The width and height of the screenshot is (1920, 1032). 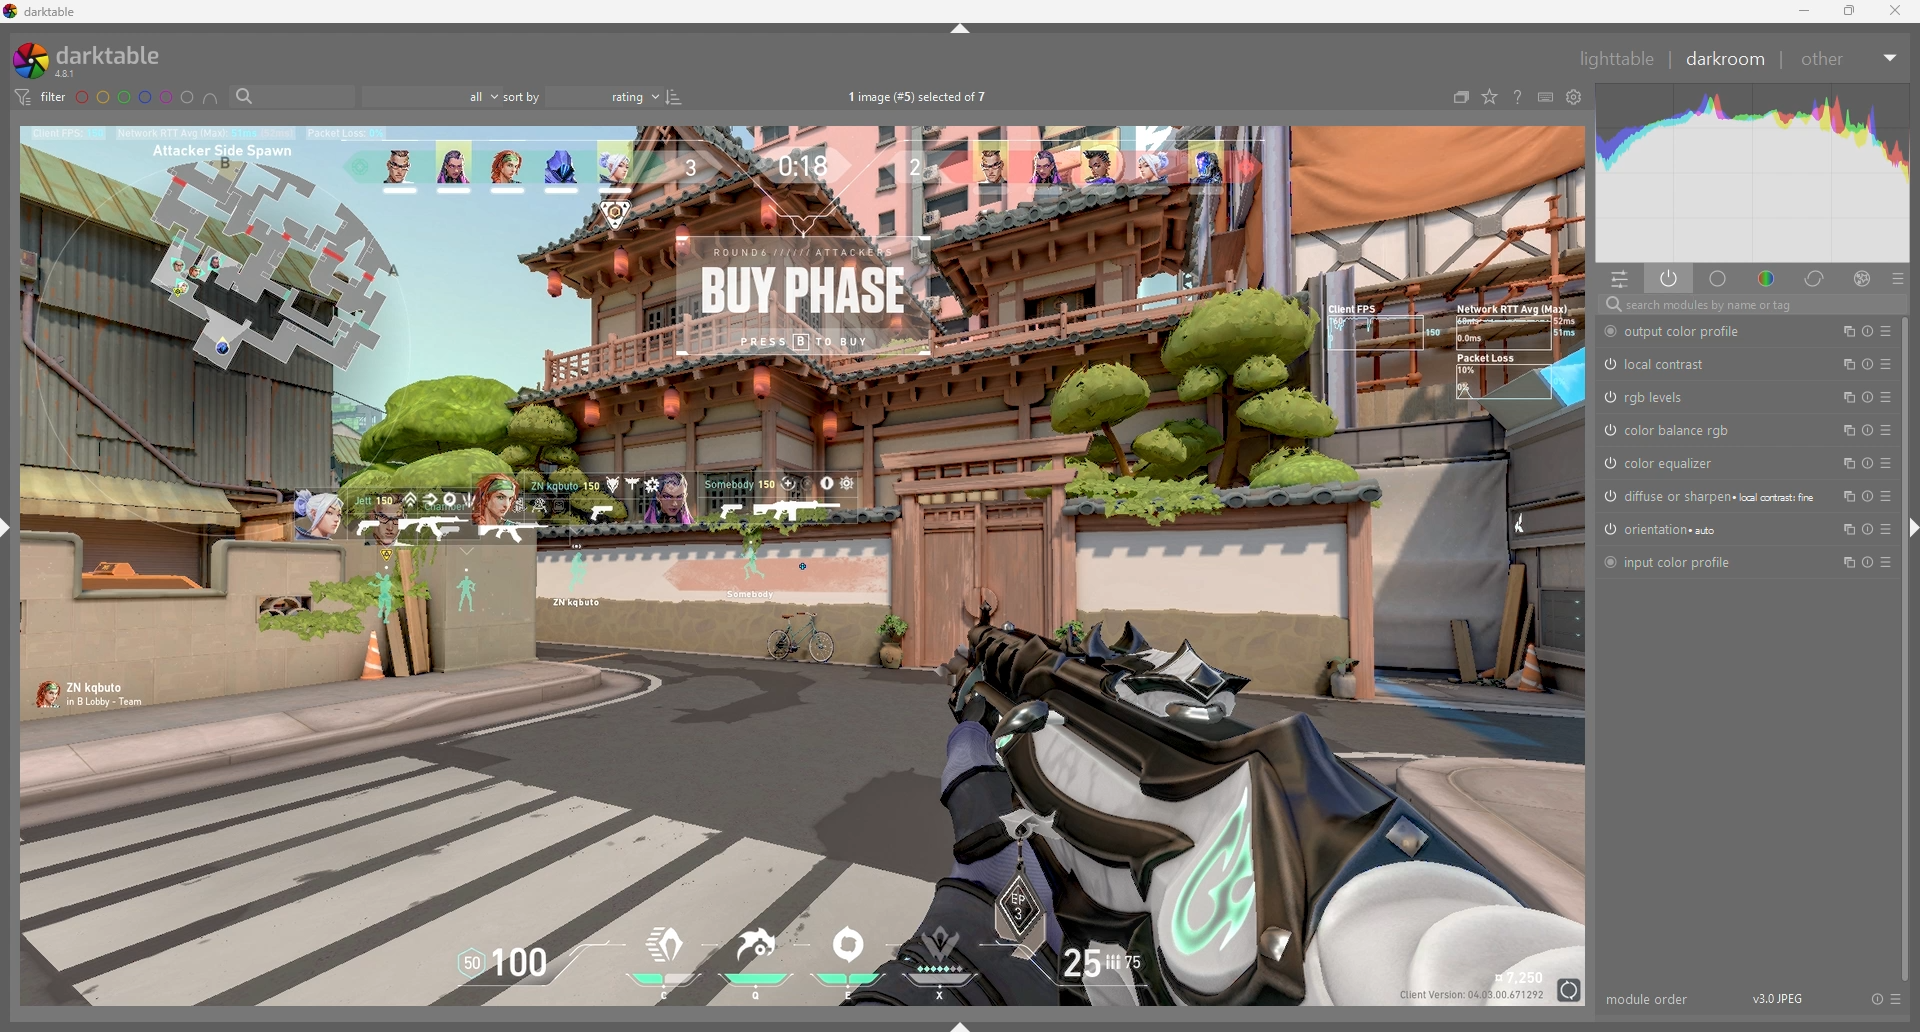 I want to click on presets, so click(x=1898, y=278).